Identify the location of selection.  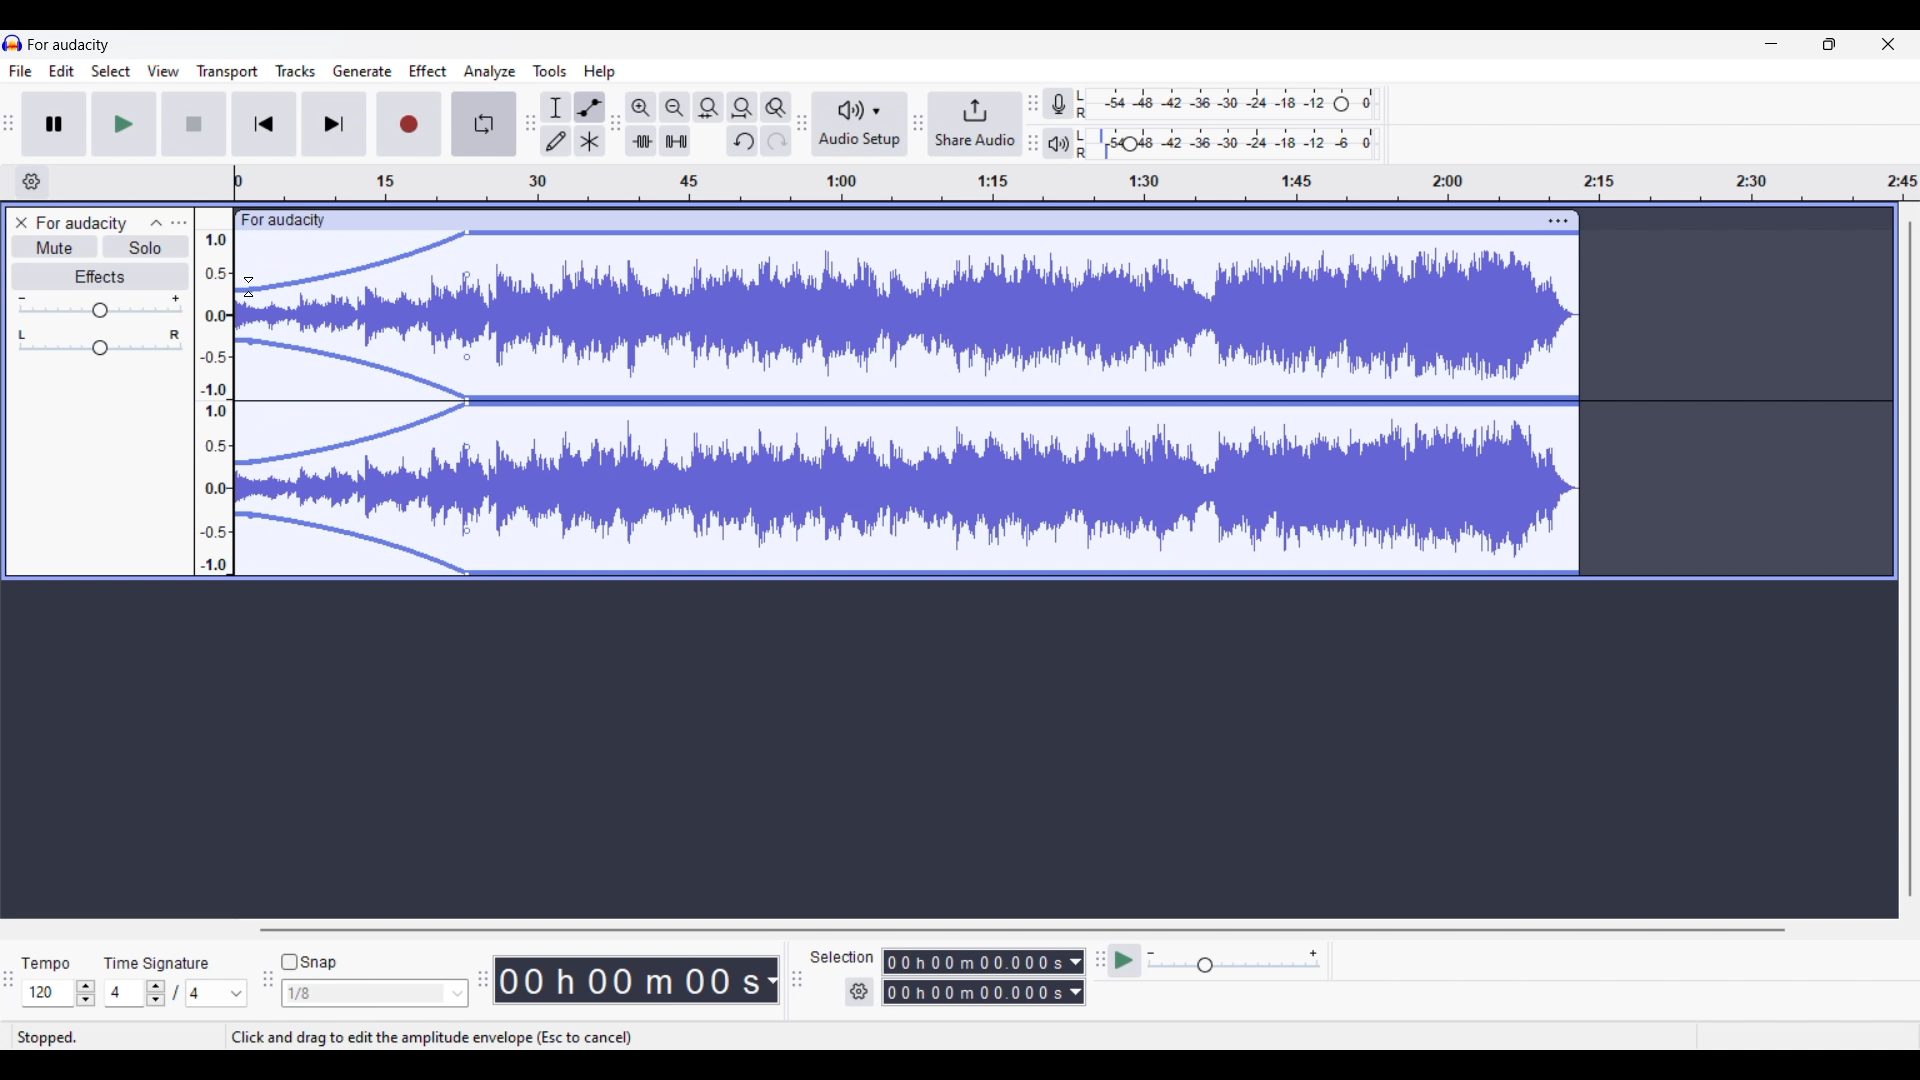
(841, 956).